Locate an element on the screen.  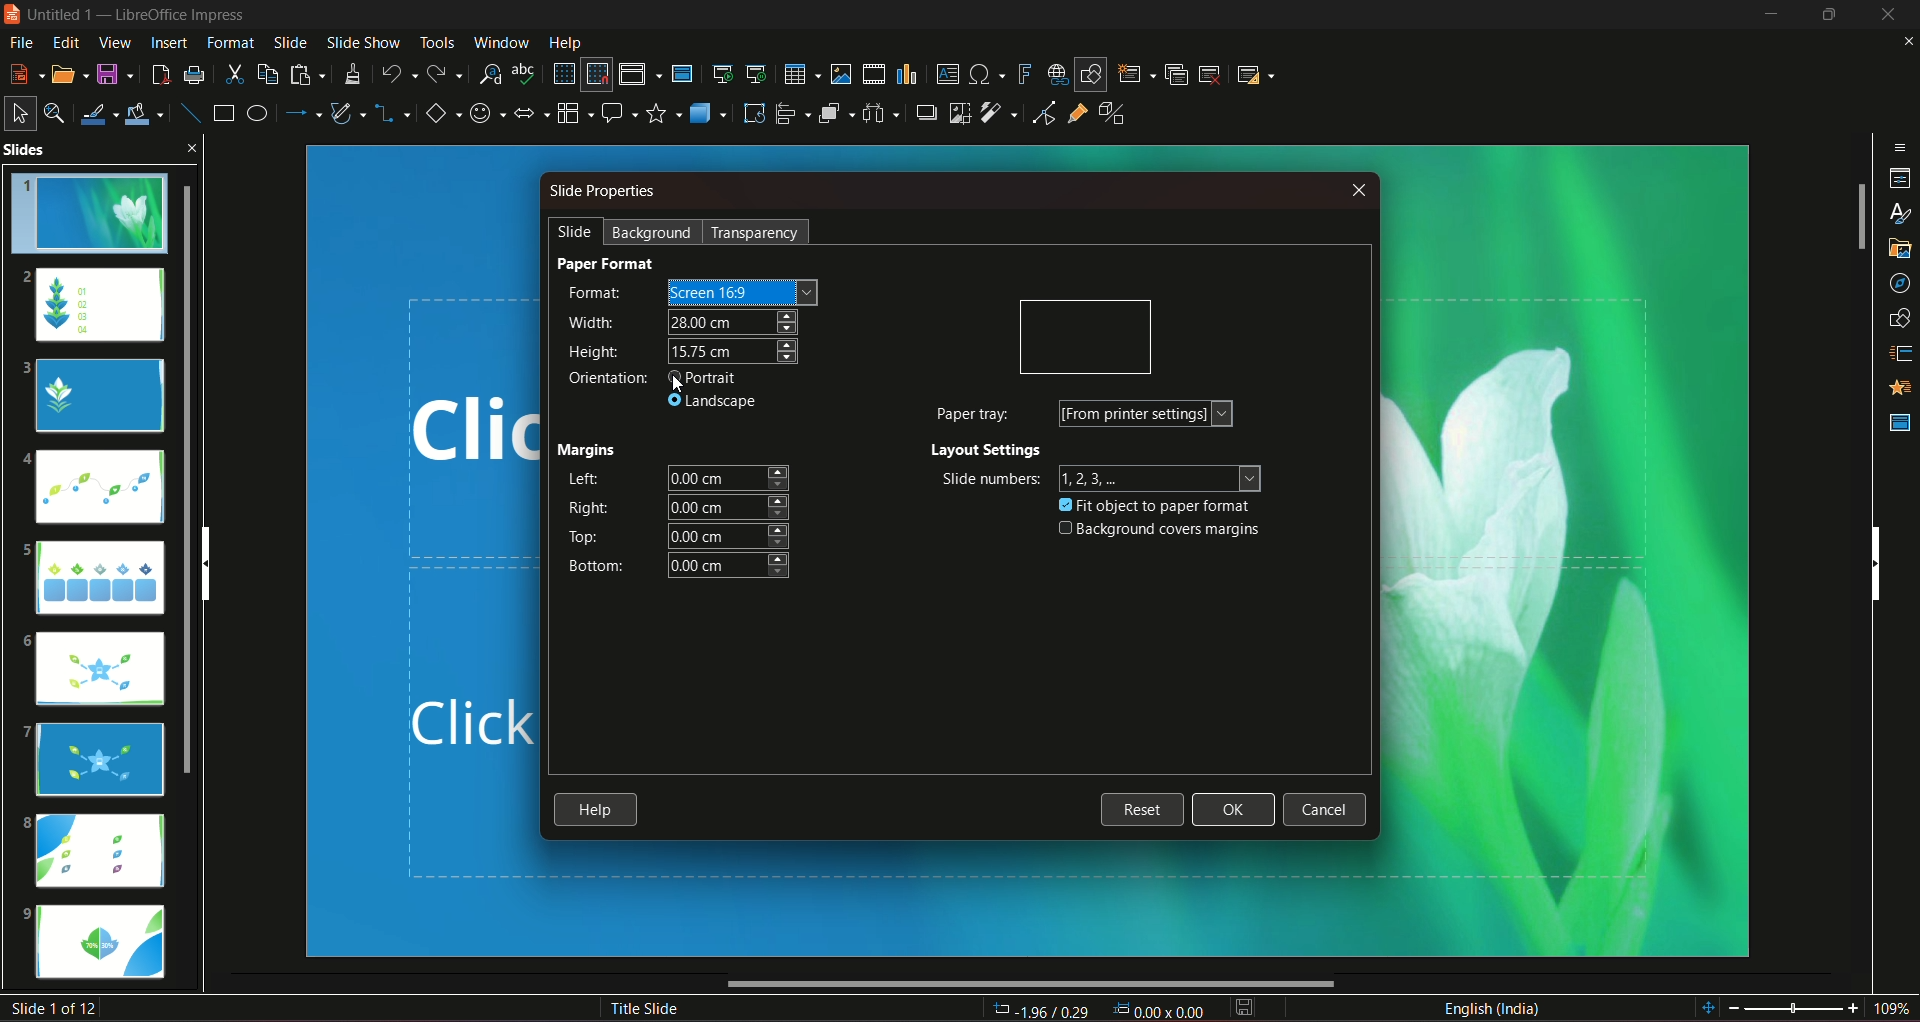
fit object to paper format is located at coordinates (1157, 504).